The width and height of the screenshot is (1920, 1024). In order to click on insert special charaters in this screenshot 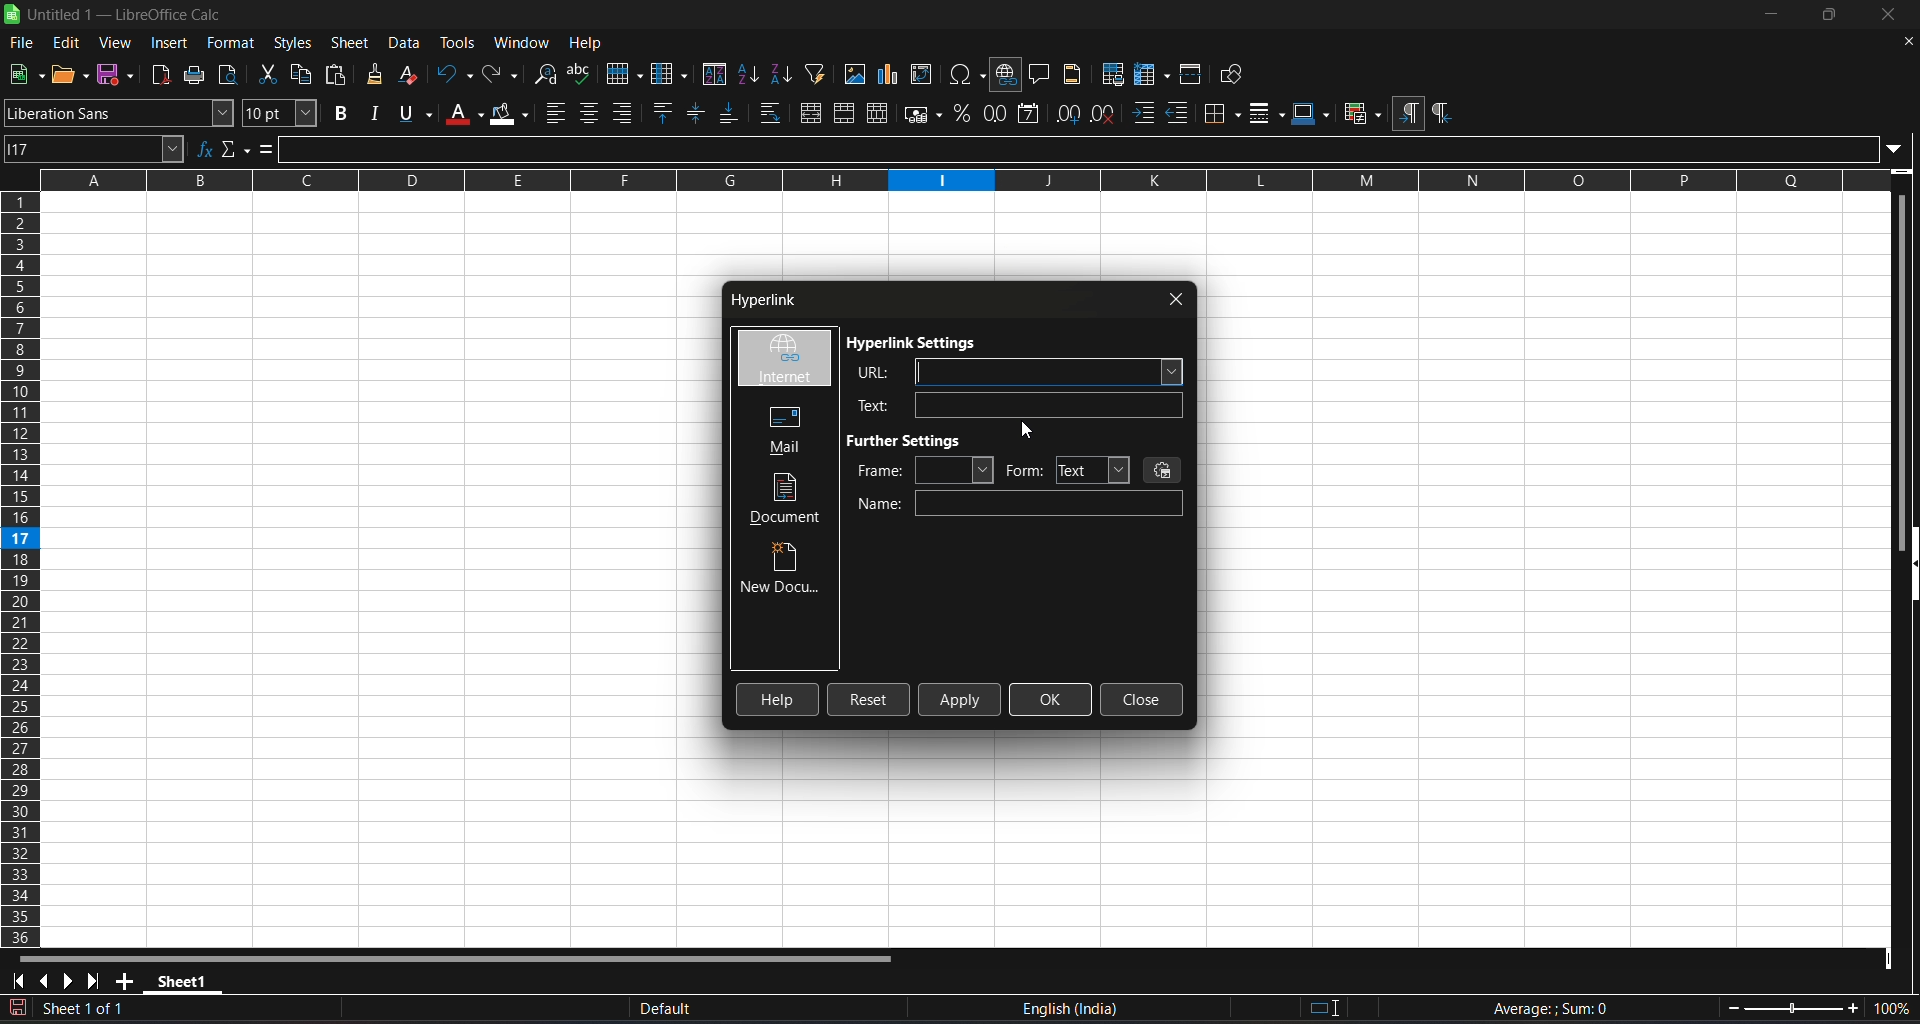, I will do `click(965, 74)`.